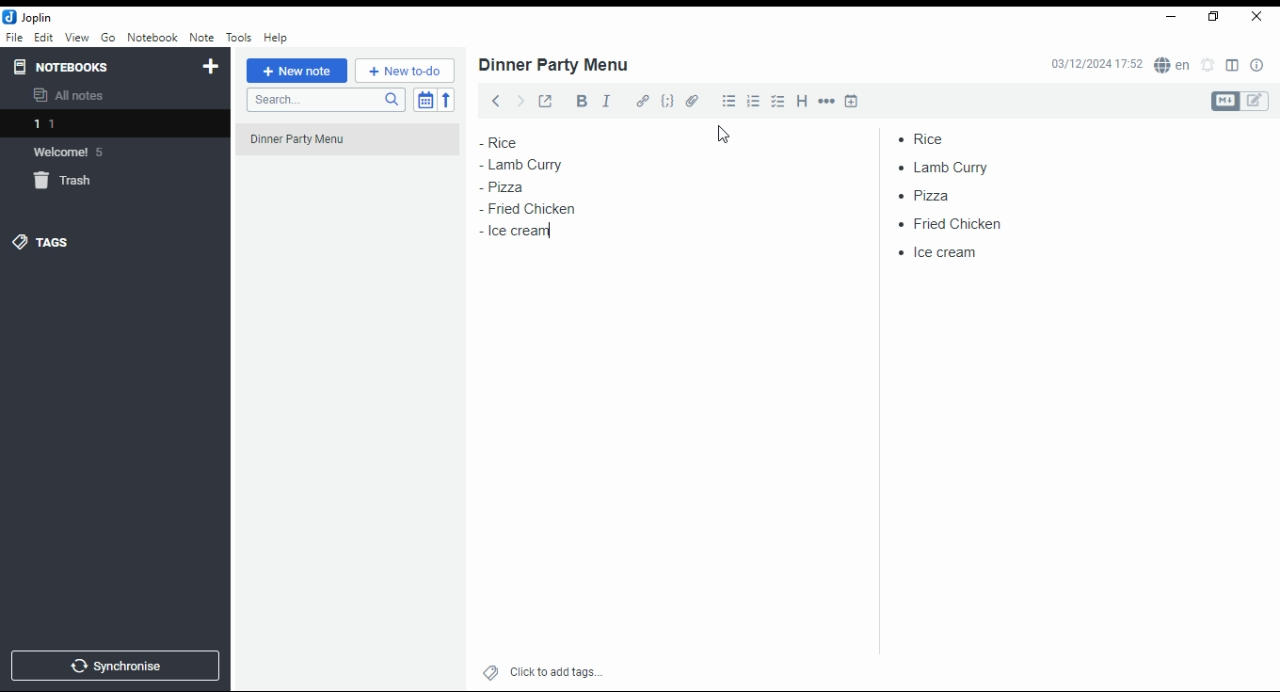 This screenshot has height=692, width=1280. Describe the element at coordinates (152, 37) in the screenshot. I see `notebook` at that location.